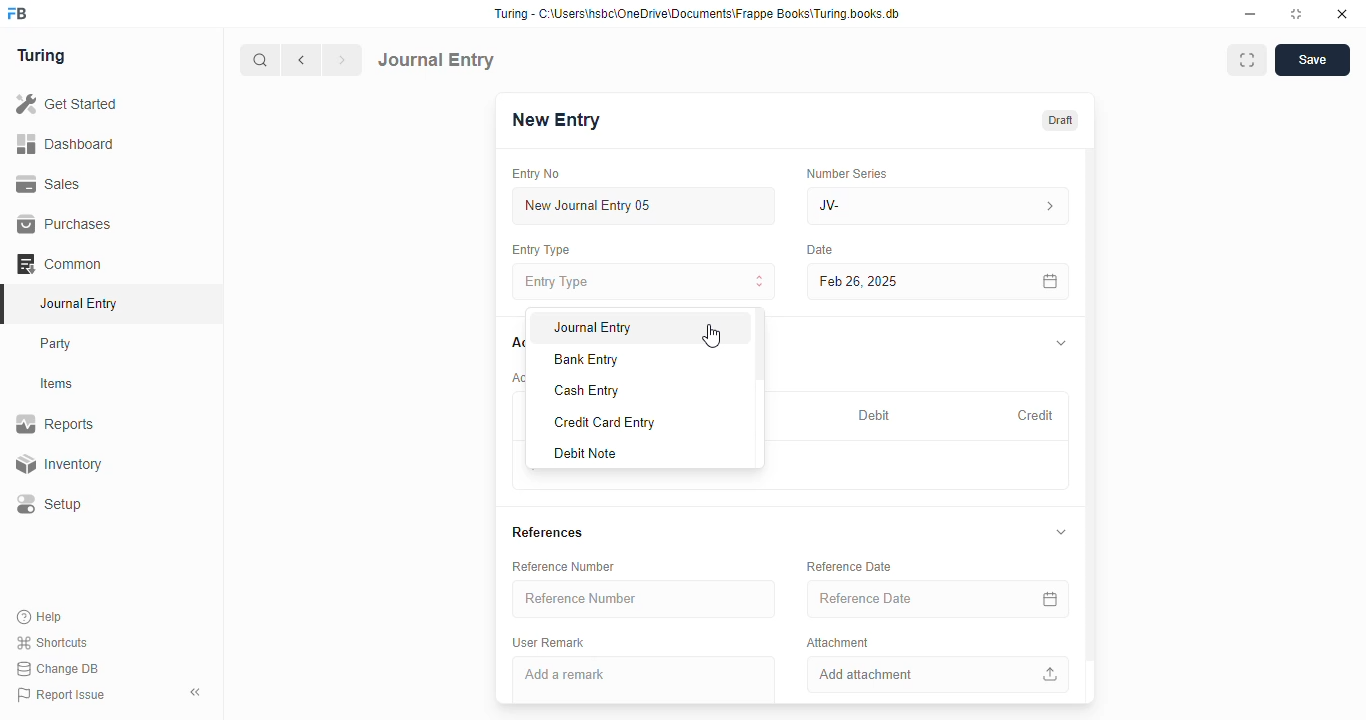  Describe the element at coordinates (644, 599) in the screenshot. I see `reference number` at that location.